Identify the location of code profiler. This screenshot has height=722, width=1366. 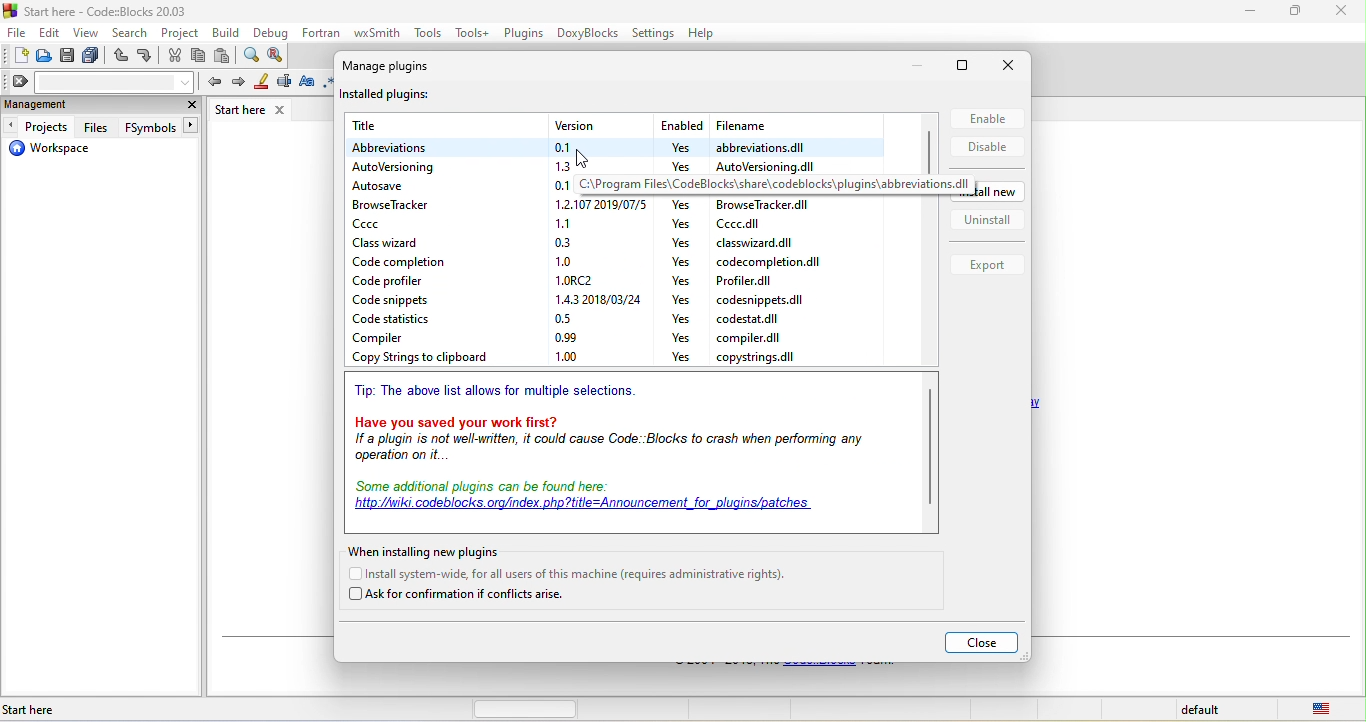
(397, 280).